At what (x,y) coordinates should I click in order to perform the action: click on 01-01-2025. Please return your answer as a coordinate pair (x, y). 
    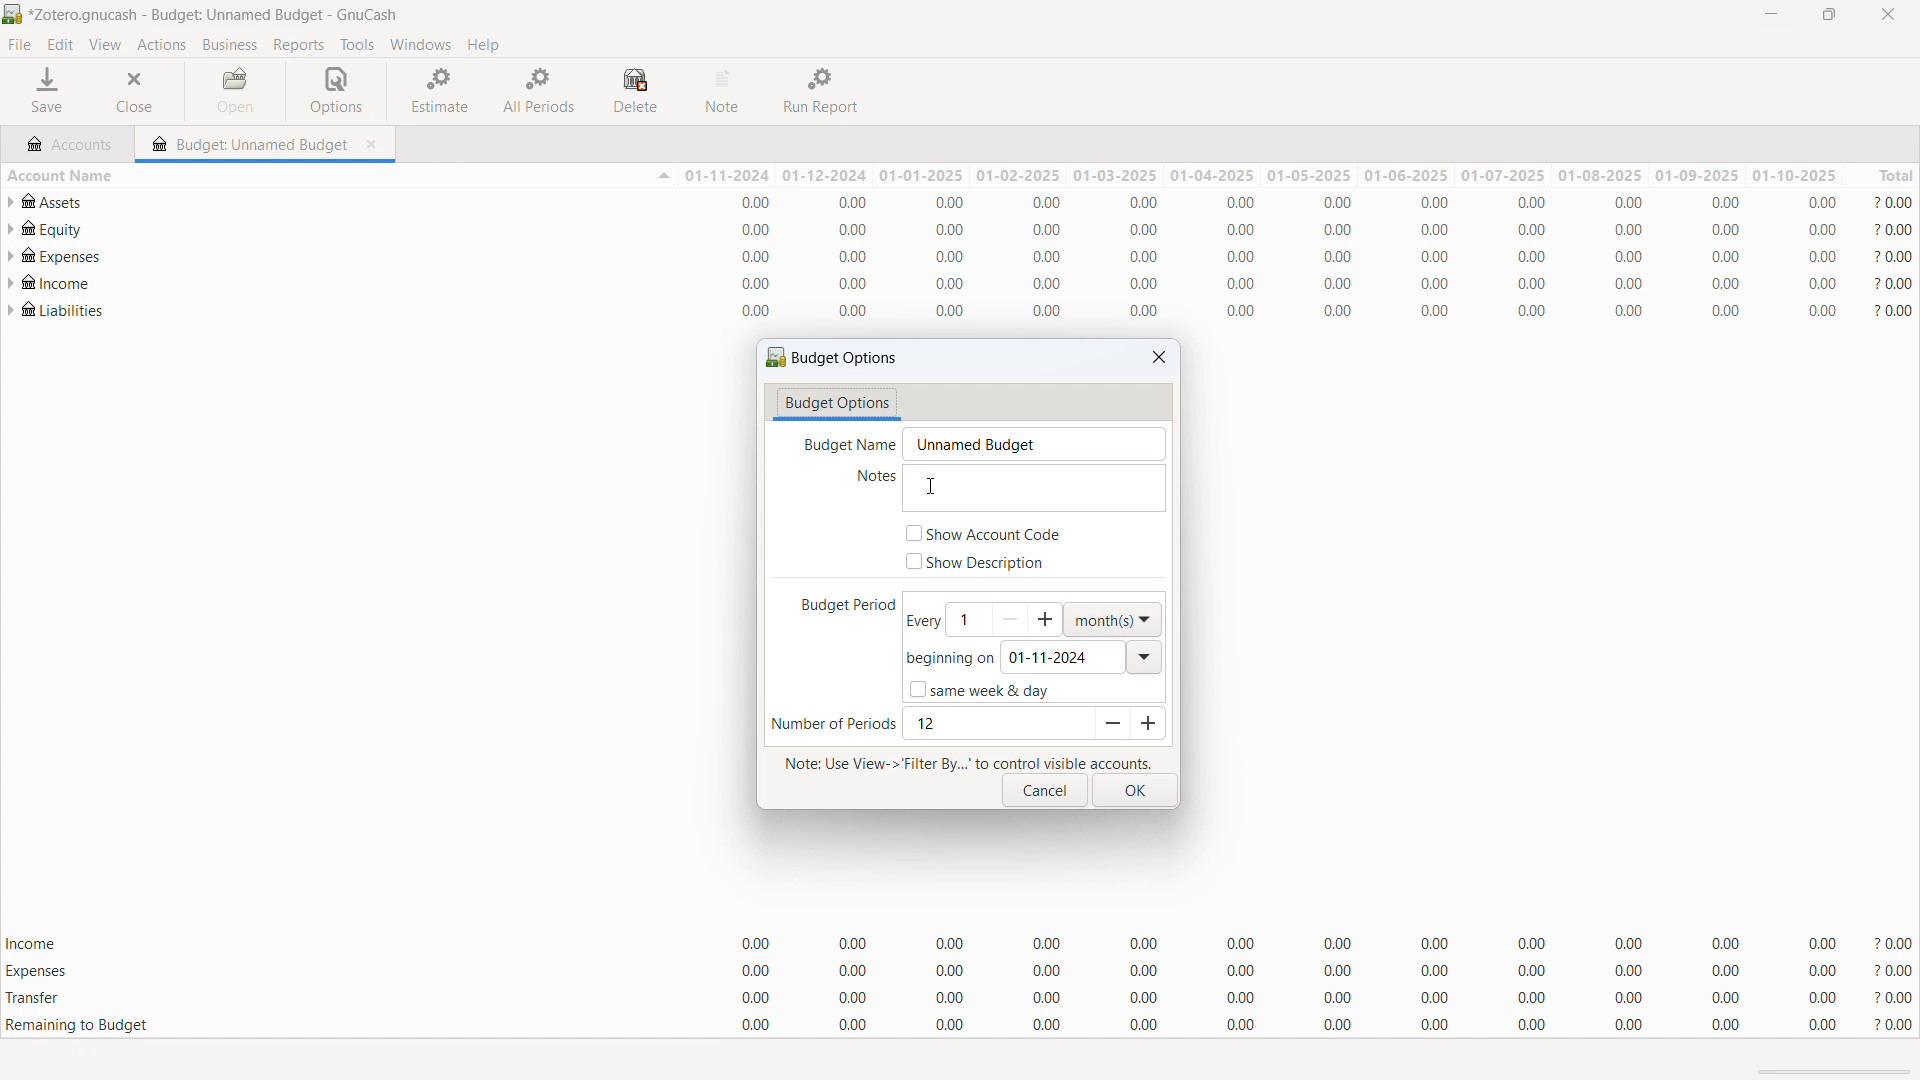
    Looking at the image, I should click on (923, 174).